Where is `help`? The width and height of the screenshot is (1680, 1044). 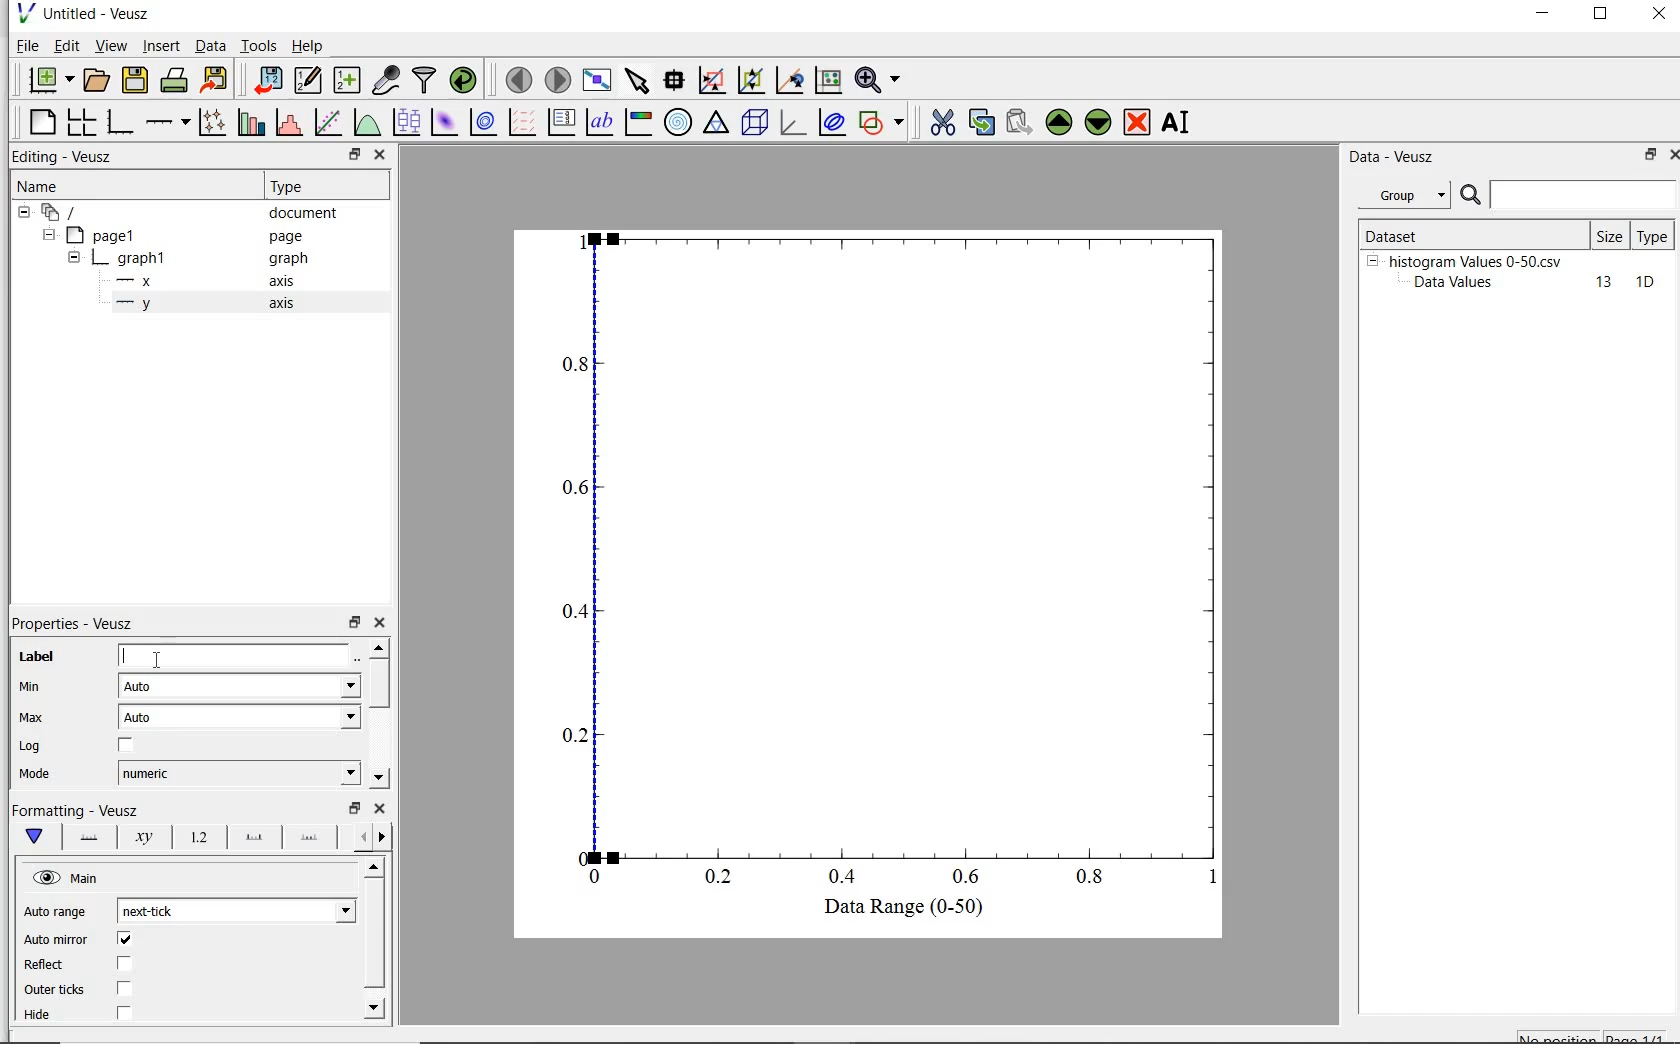 help is located at coordinates (311, 46).